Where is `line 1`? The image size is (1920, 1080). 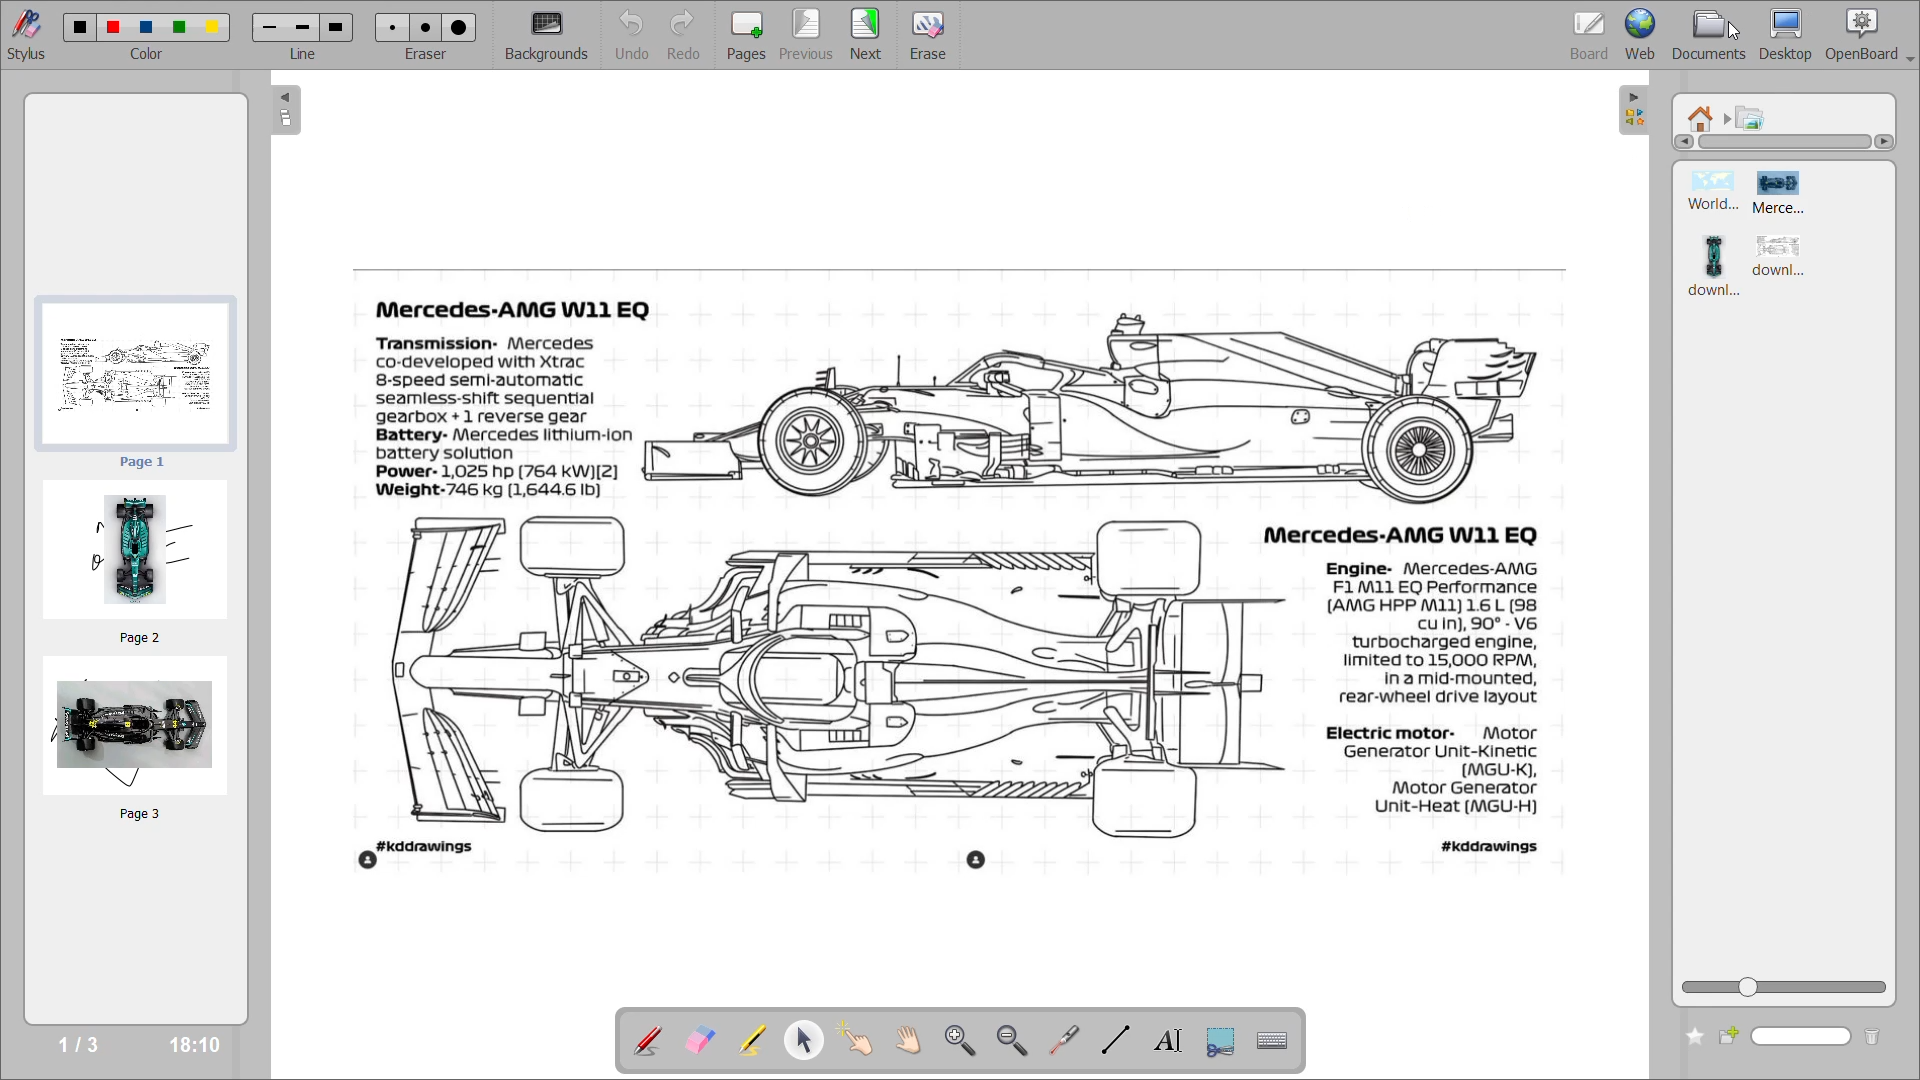
line 1 is located at coordinates (269, 27).